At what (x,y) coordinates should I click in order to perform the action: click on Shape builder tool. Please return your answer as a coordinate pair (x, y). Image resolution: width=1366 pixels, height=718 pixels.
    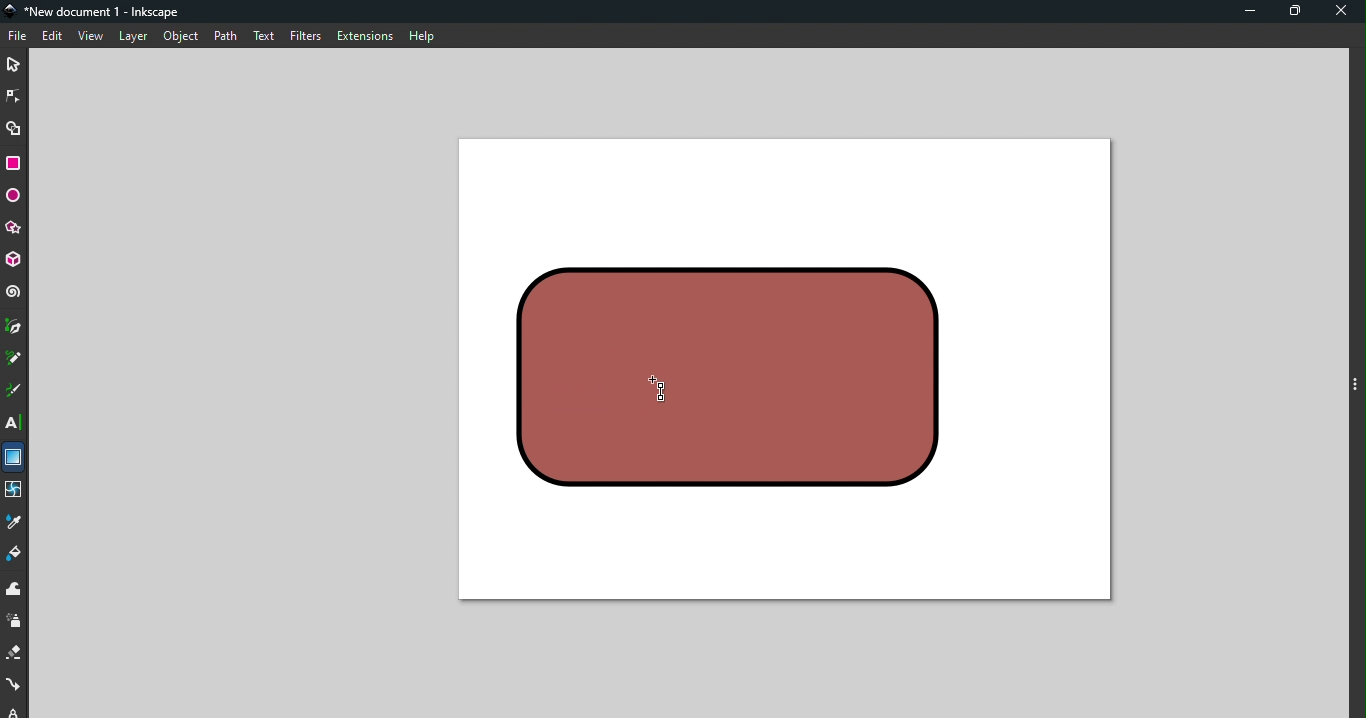
    Looking at the image, I should click on (14, 127).